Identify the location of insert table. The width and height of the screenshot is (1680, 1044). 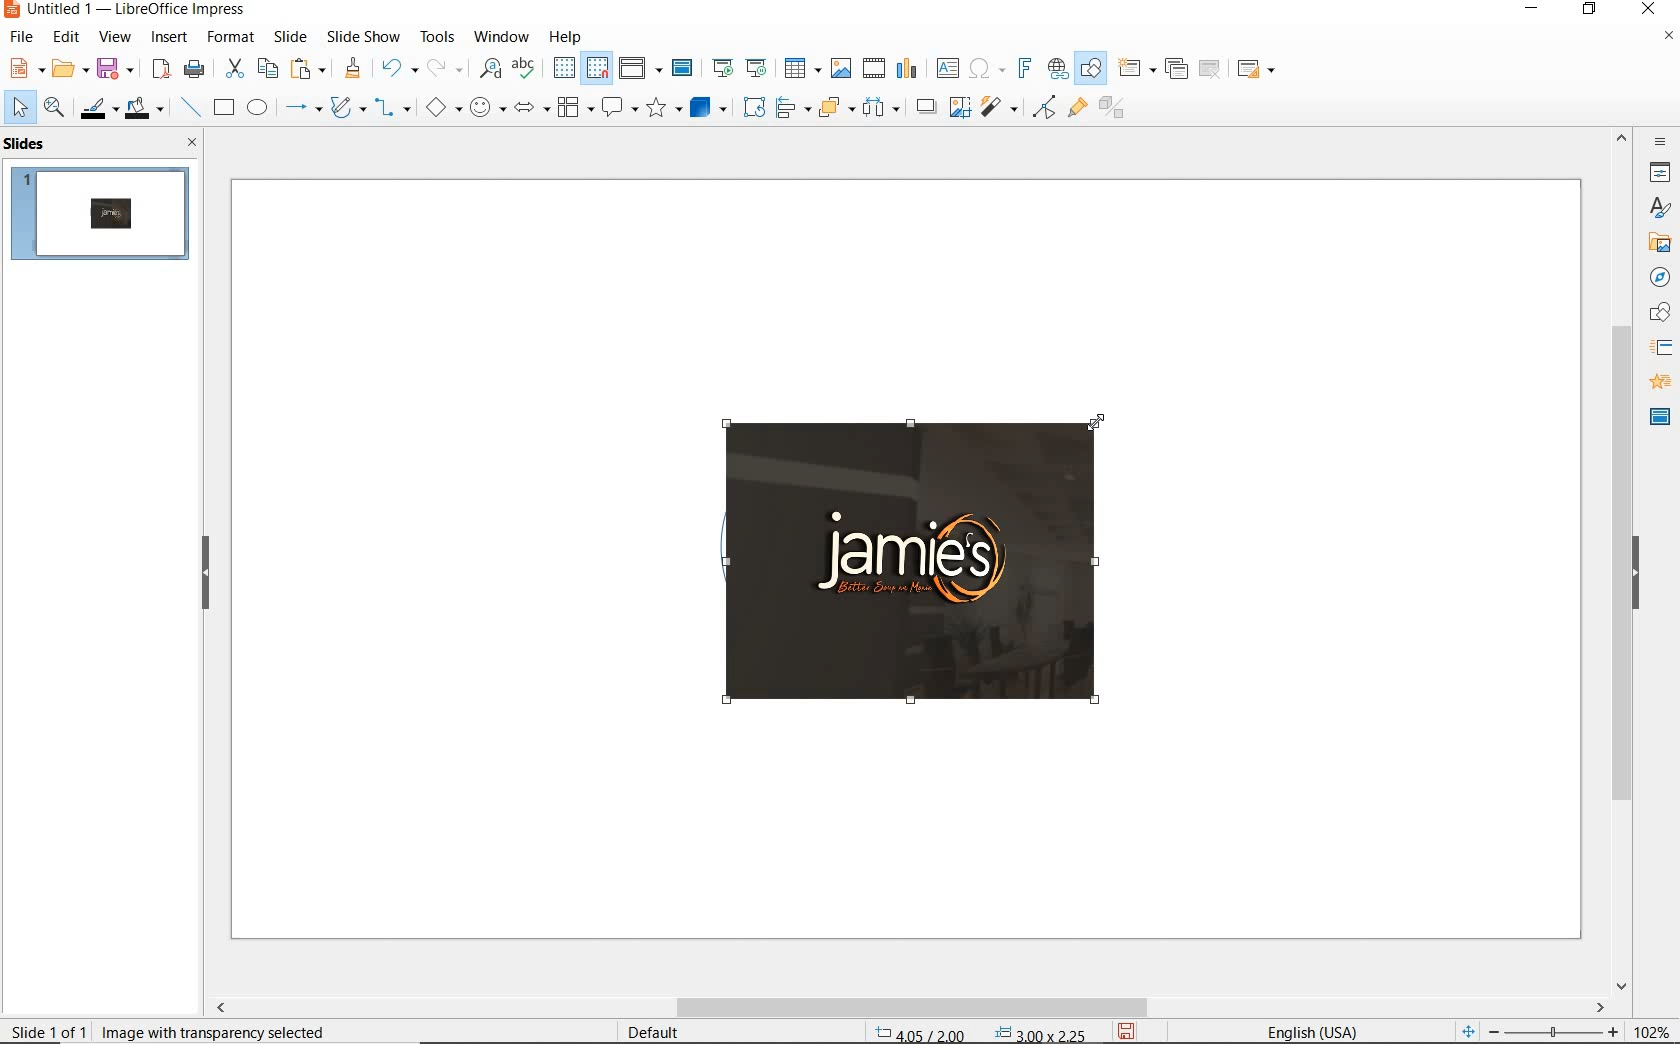
(800, 69).